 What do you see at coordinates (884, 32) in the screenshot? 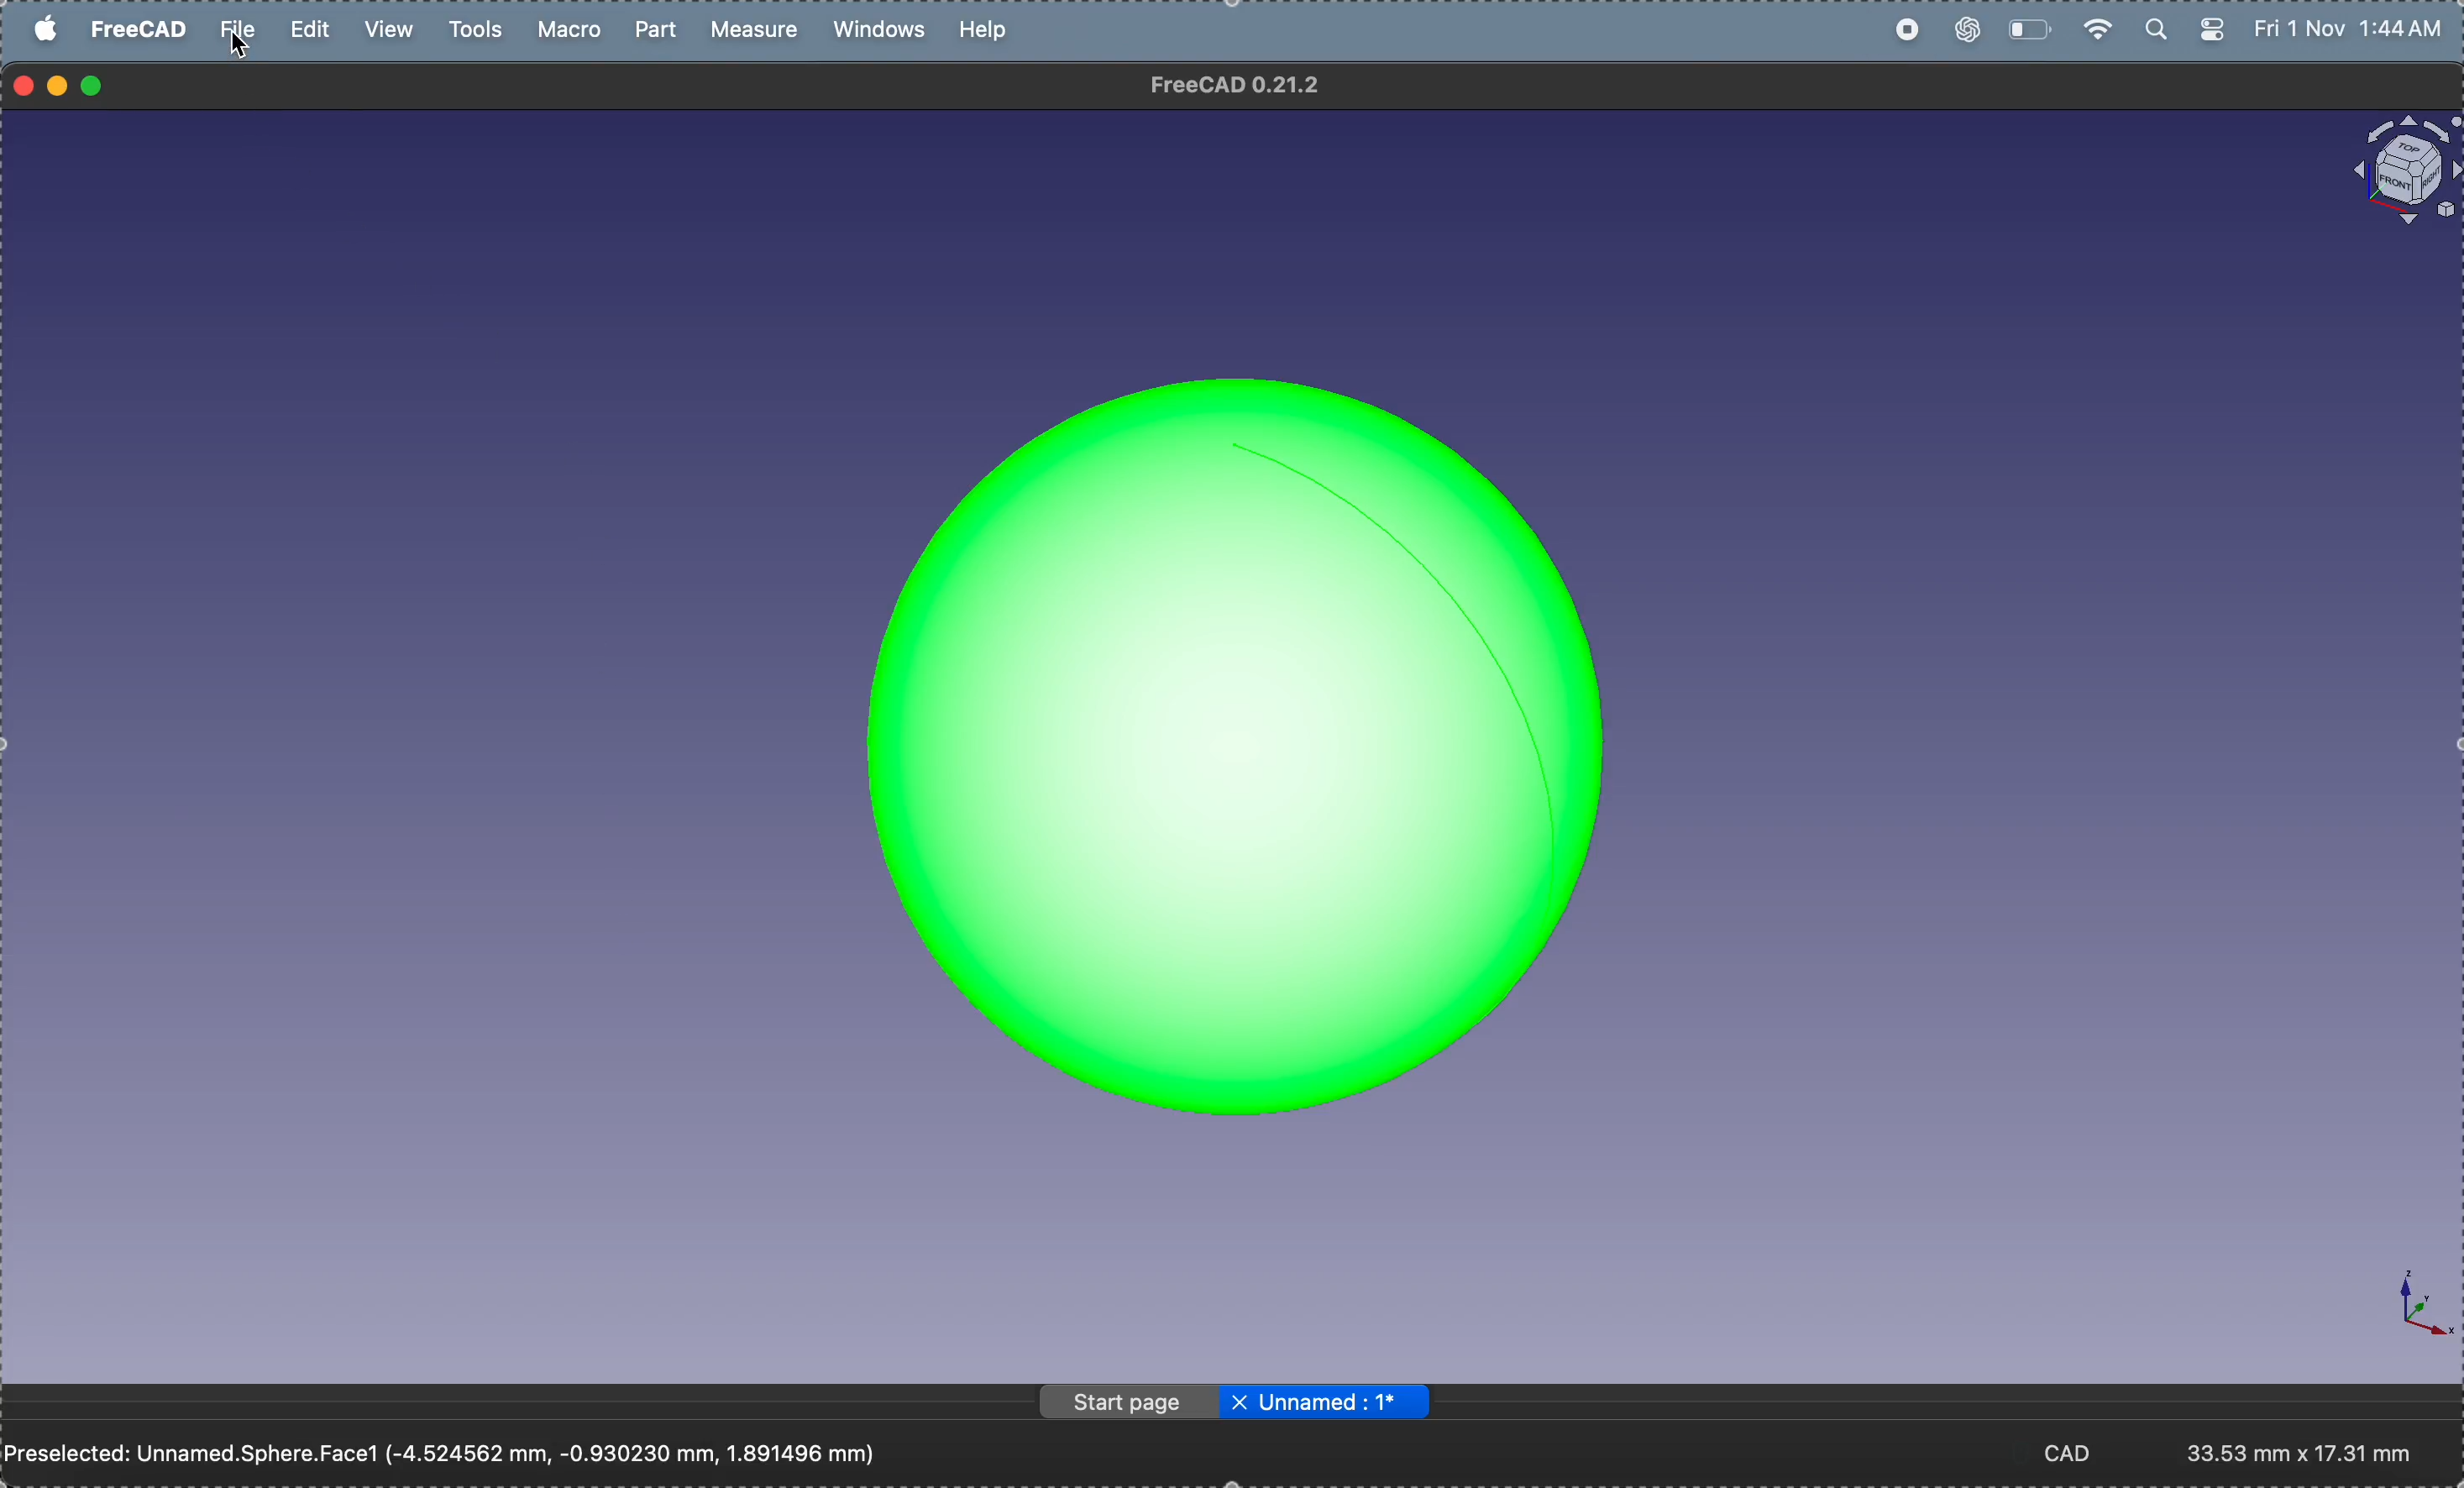
I see `windows` at bounding box center [884, 32].